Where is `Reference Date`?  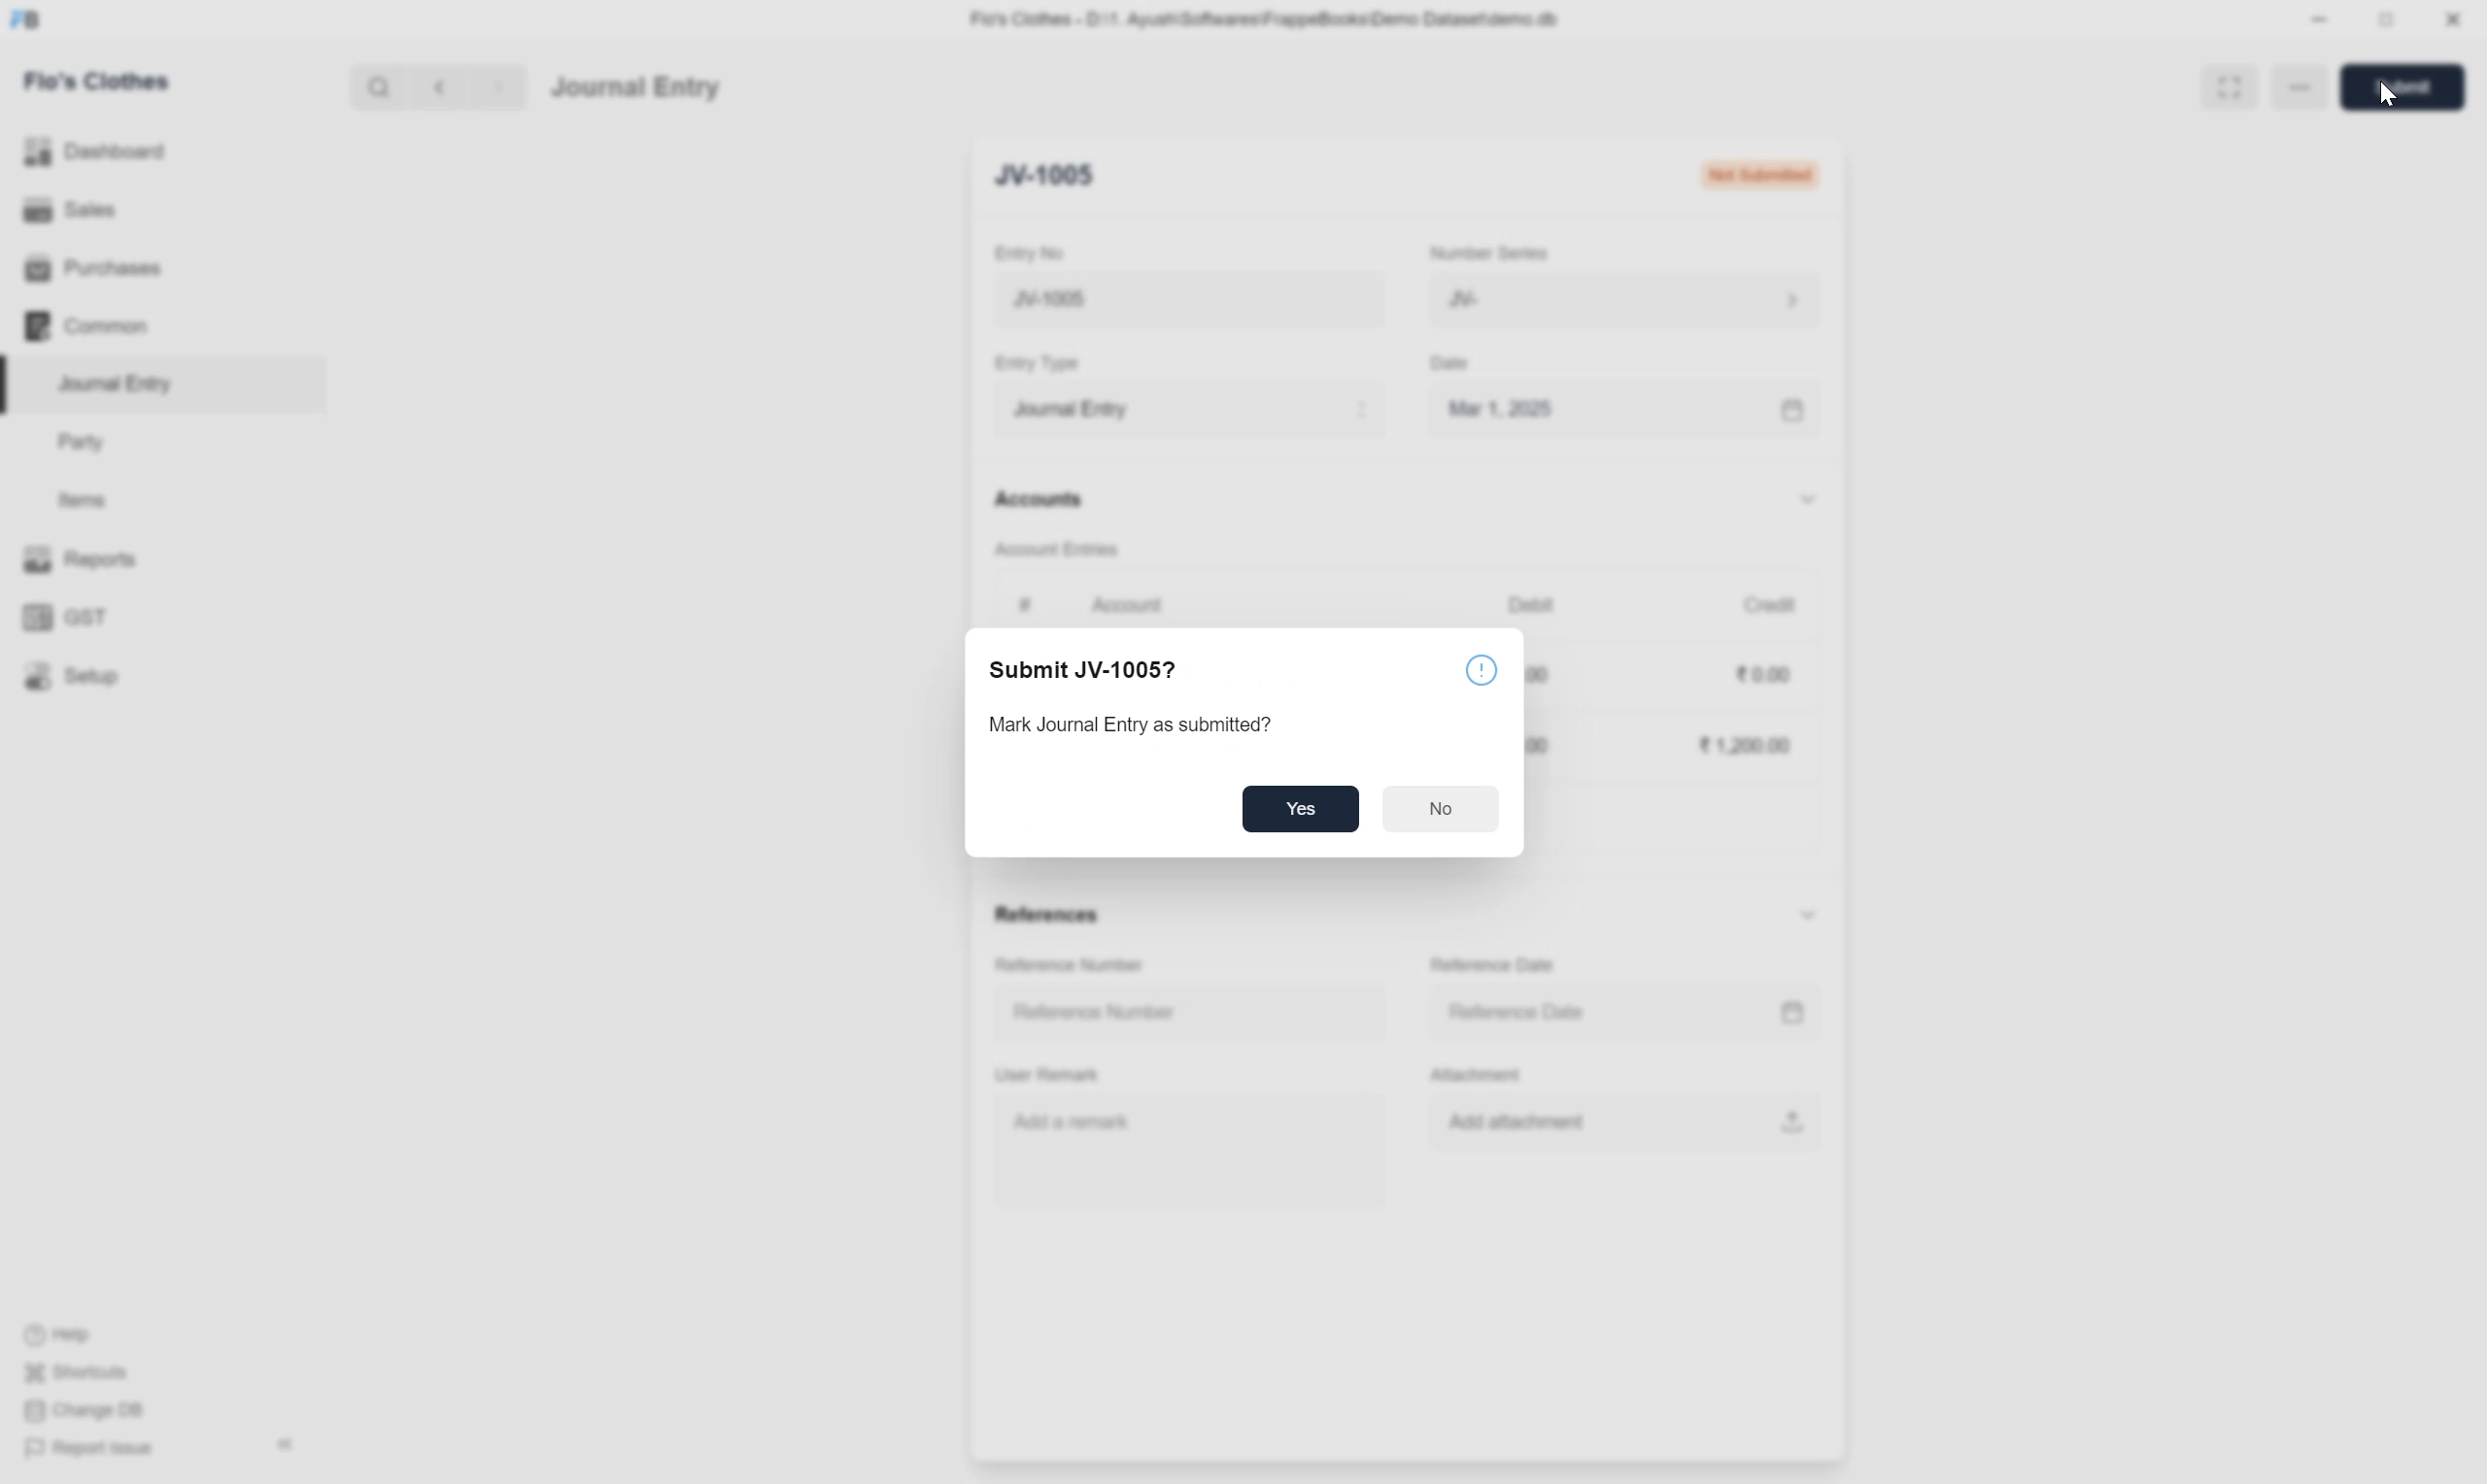 Reference Date is located at coordinates (1497, 966).